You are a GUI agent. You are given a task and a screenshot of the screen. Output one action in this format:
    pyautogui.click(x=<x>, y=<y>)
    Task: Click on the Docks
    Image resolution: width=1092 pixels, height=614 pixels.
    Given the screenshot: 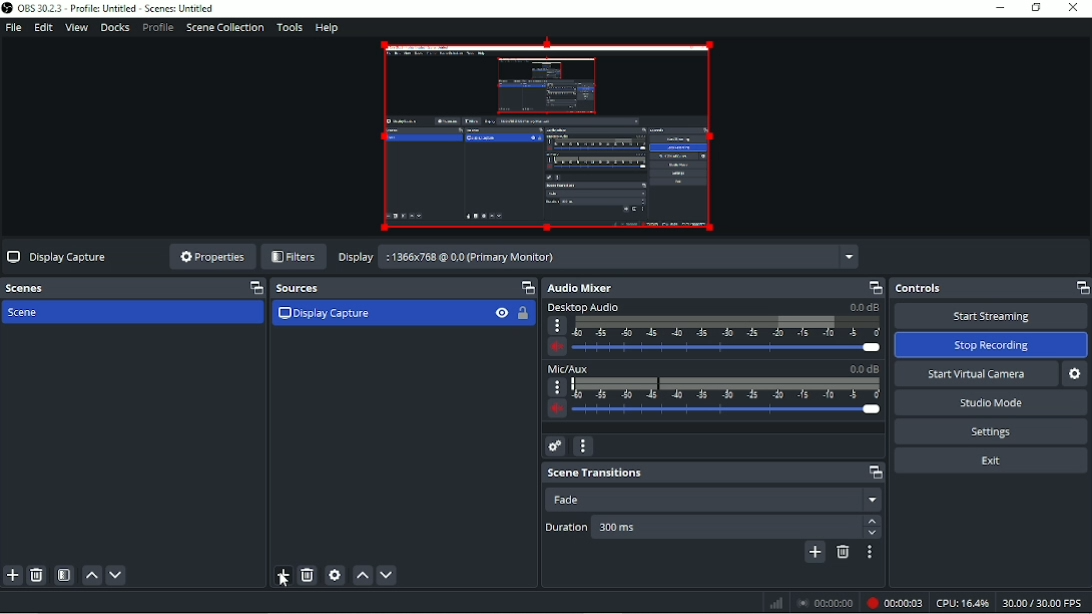 What is the action you would take?
    pyautogui.click(x=116, y=28)
    